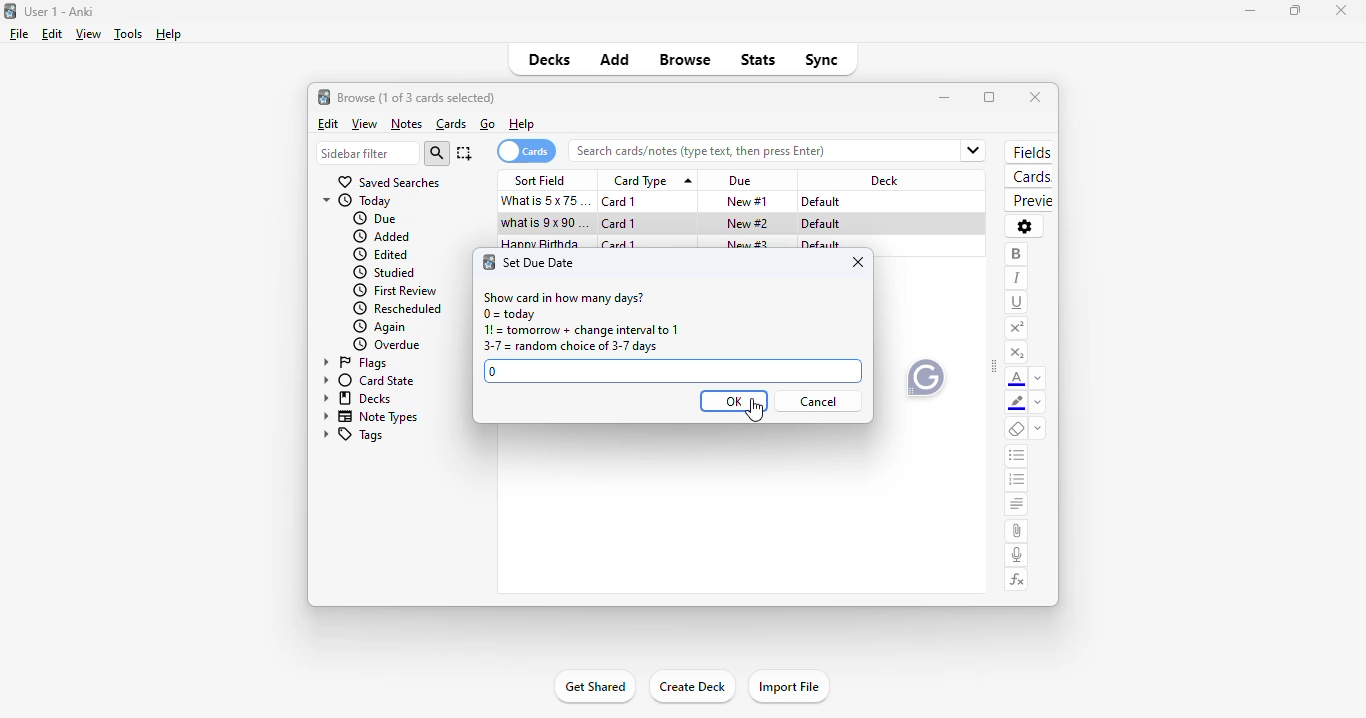 The height and width of the screenshot is (718, 1366). Describe the element at coordinates (353, 363) in the screenshot. I see `flags` at that location.